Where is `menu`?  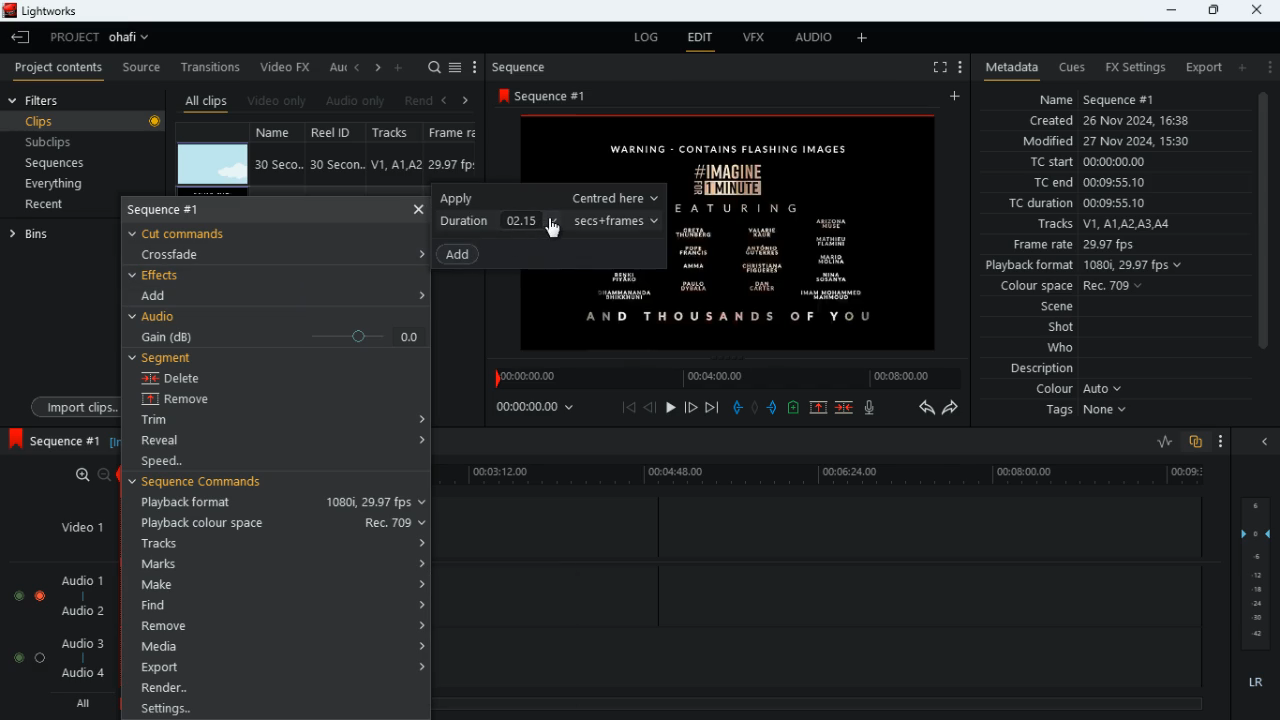
menu is located at coordinates (475, 68).